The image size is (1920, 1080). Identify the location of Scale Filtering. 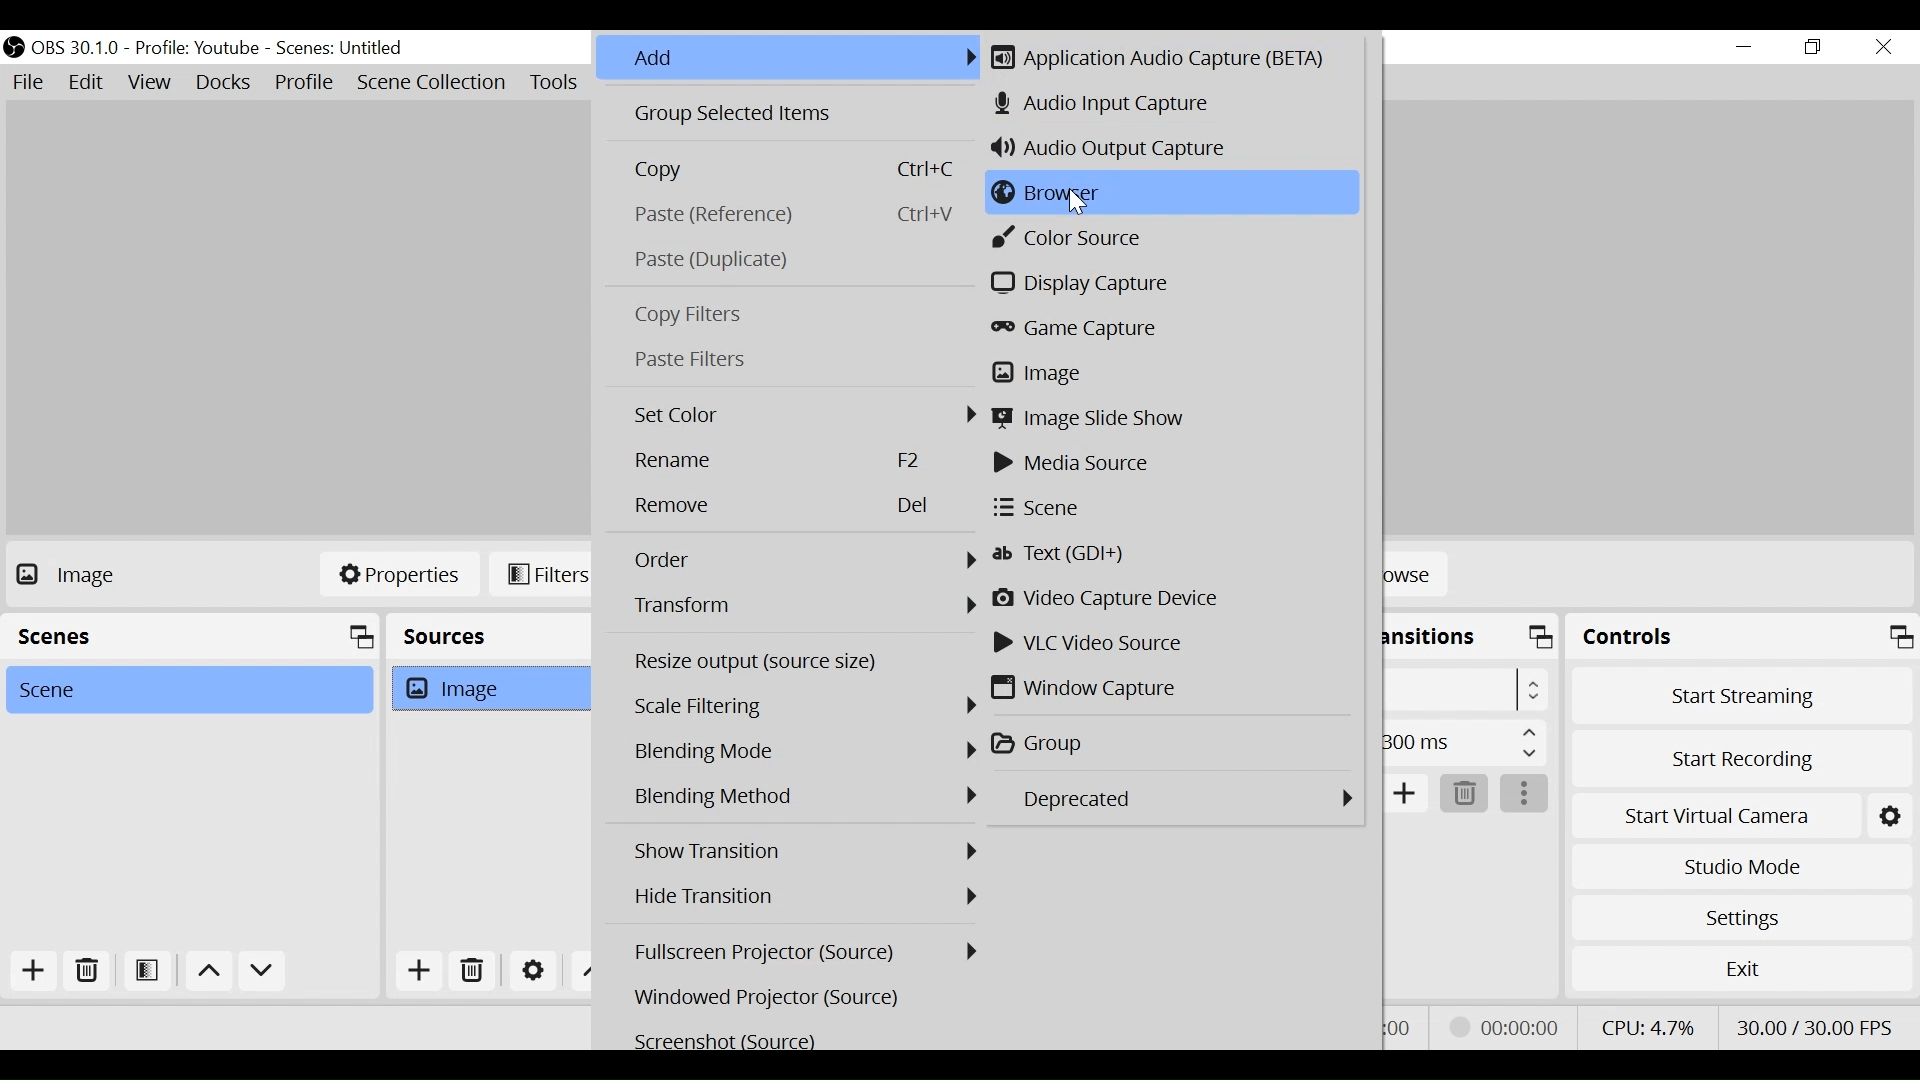
(807, 708).